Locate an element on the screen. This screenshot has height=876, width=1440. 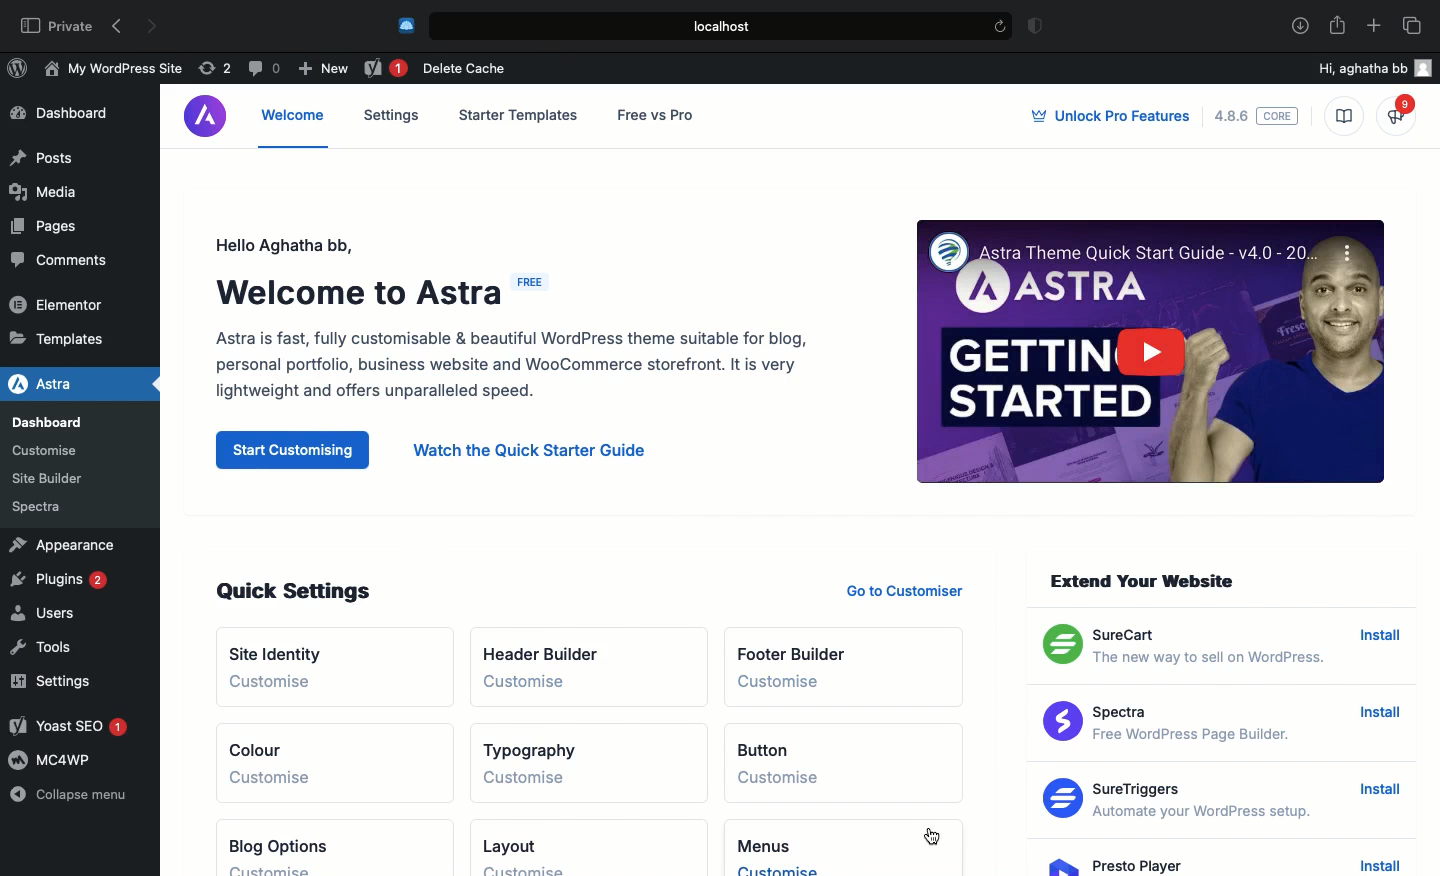
Tools is located at coordinates (45, 651).